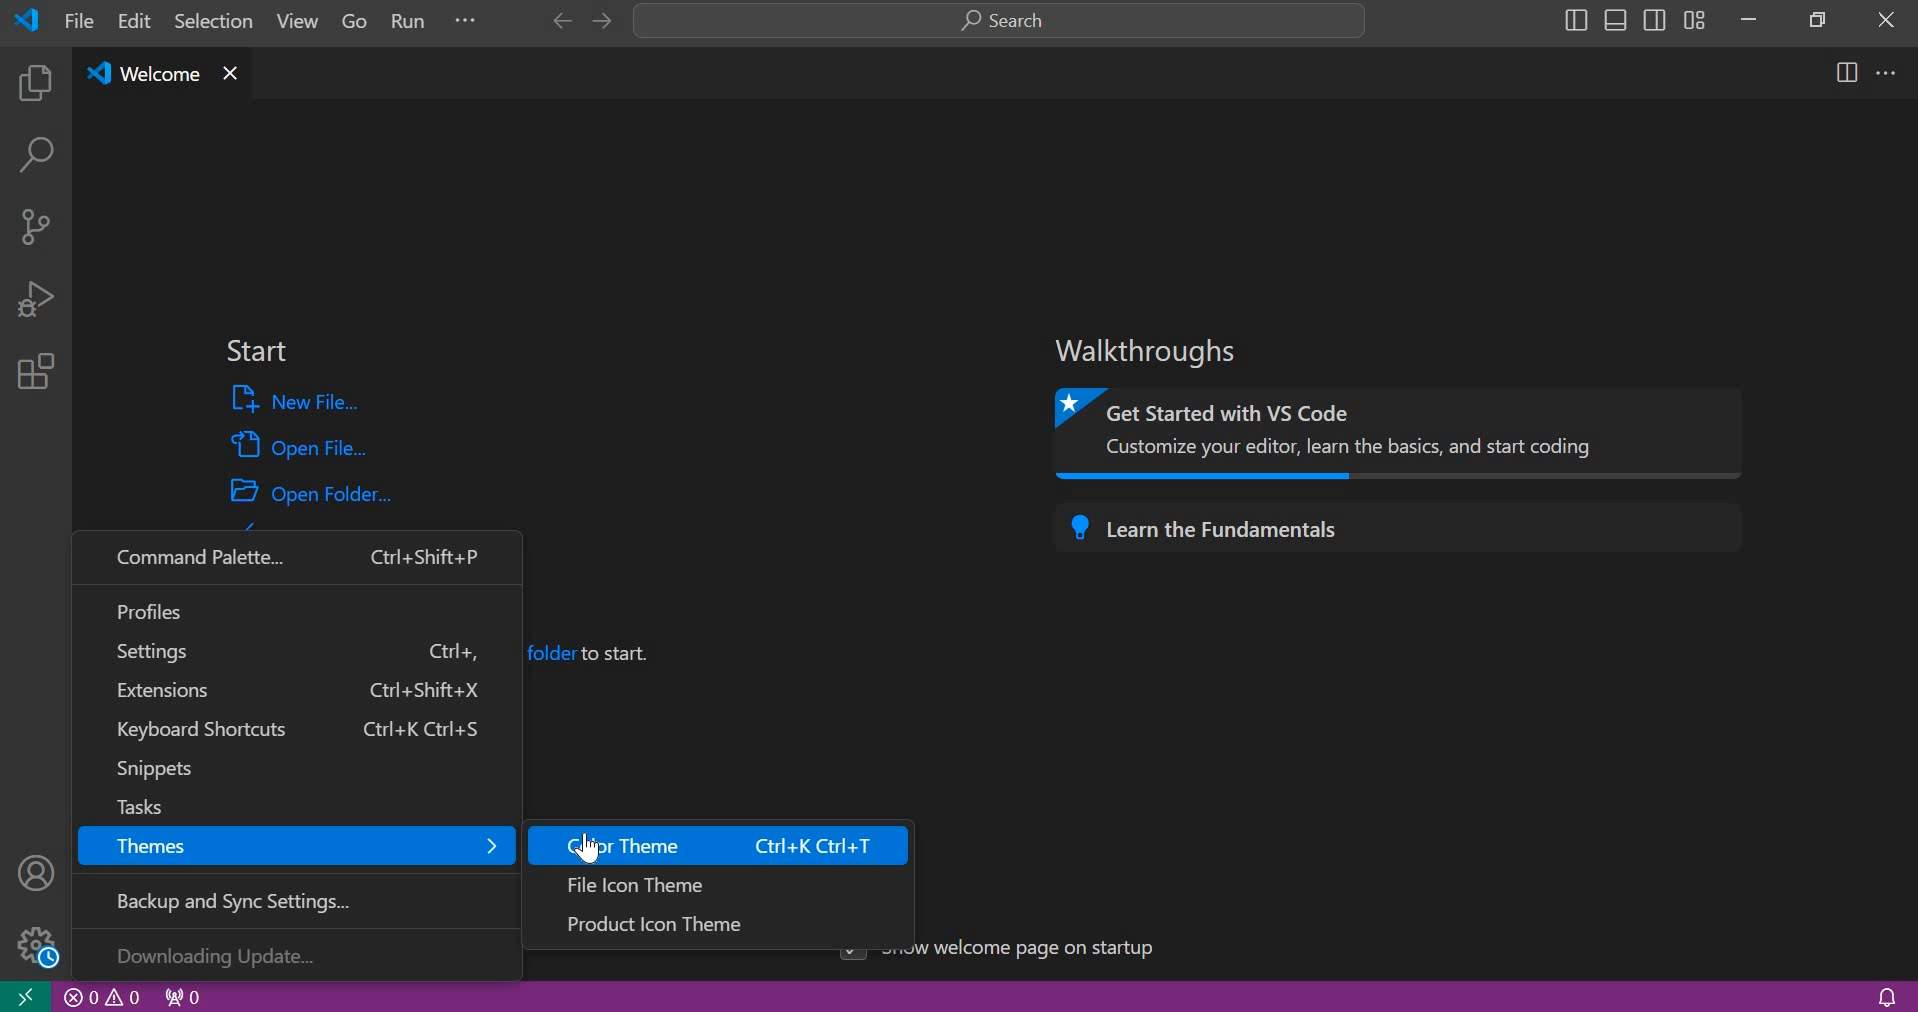 The width and height of the screenshot is (1918, 1012). I want to click on run and debug, so click(35, 298).